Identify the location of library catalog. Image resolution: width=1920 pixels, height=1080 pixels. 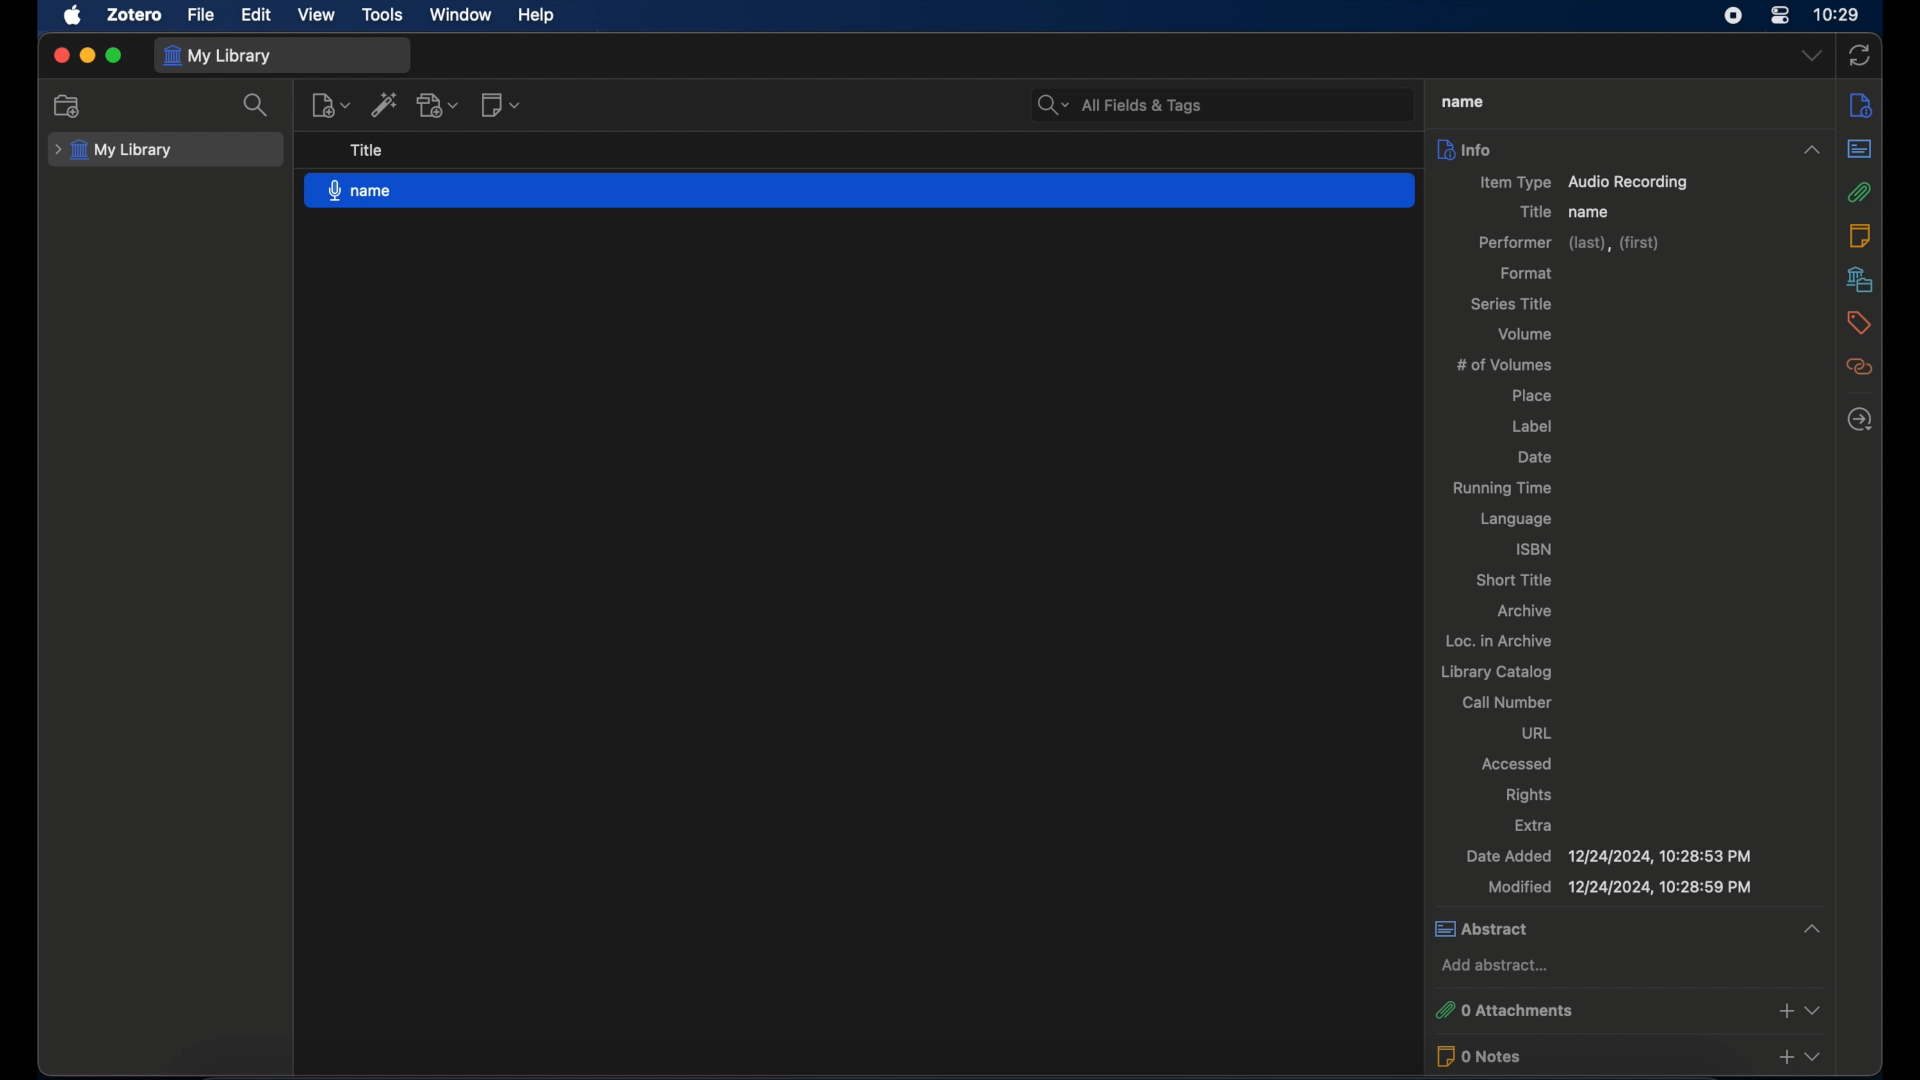
(1498, 673).